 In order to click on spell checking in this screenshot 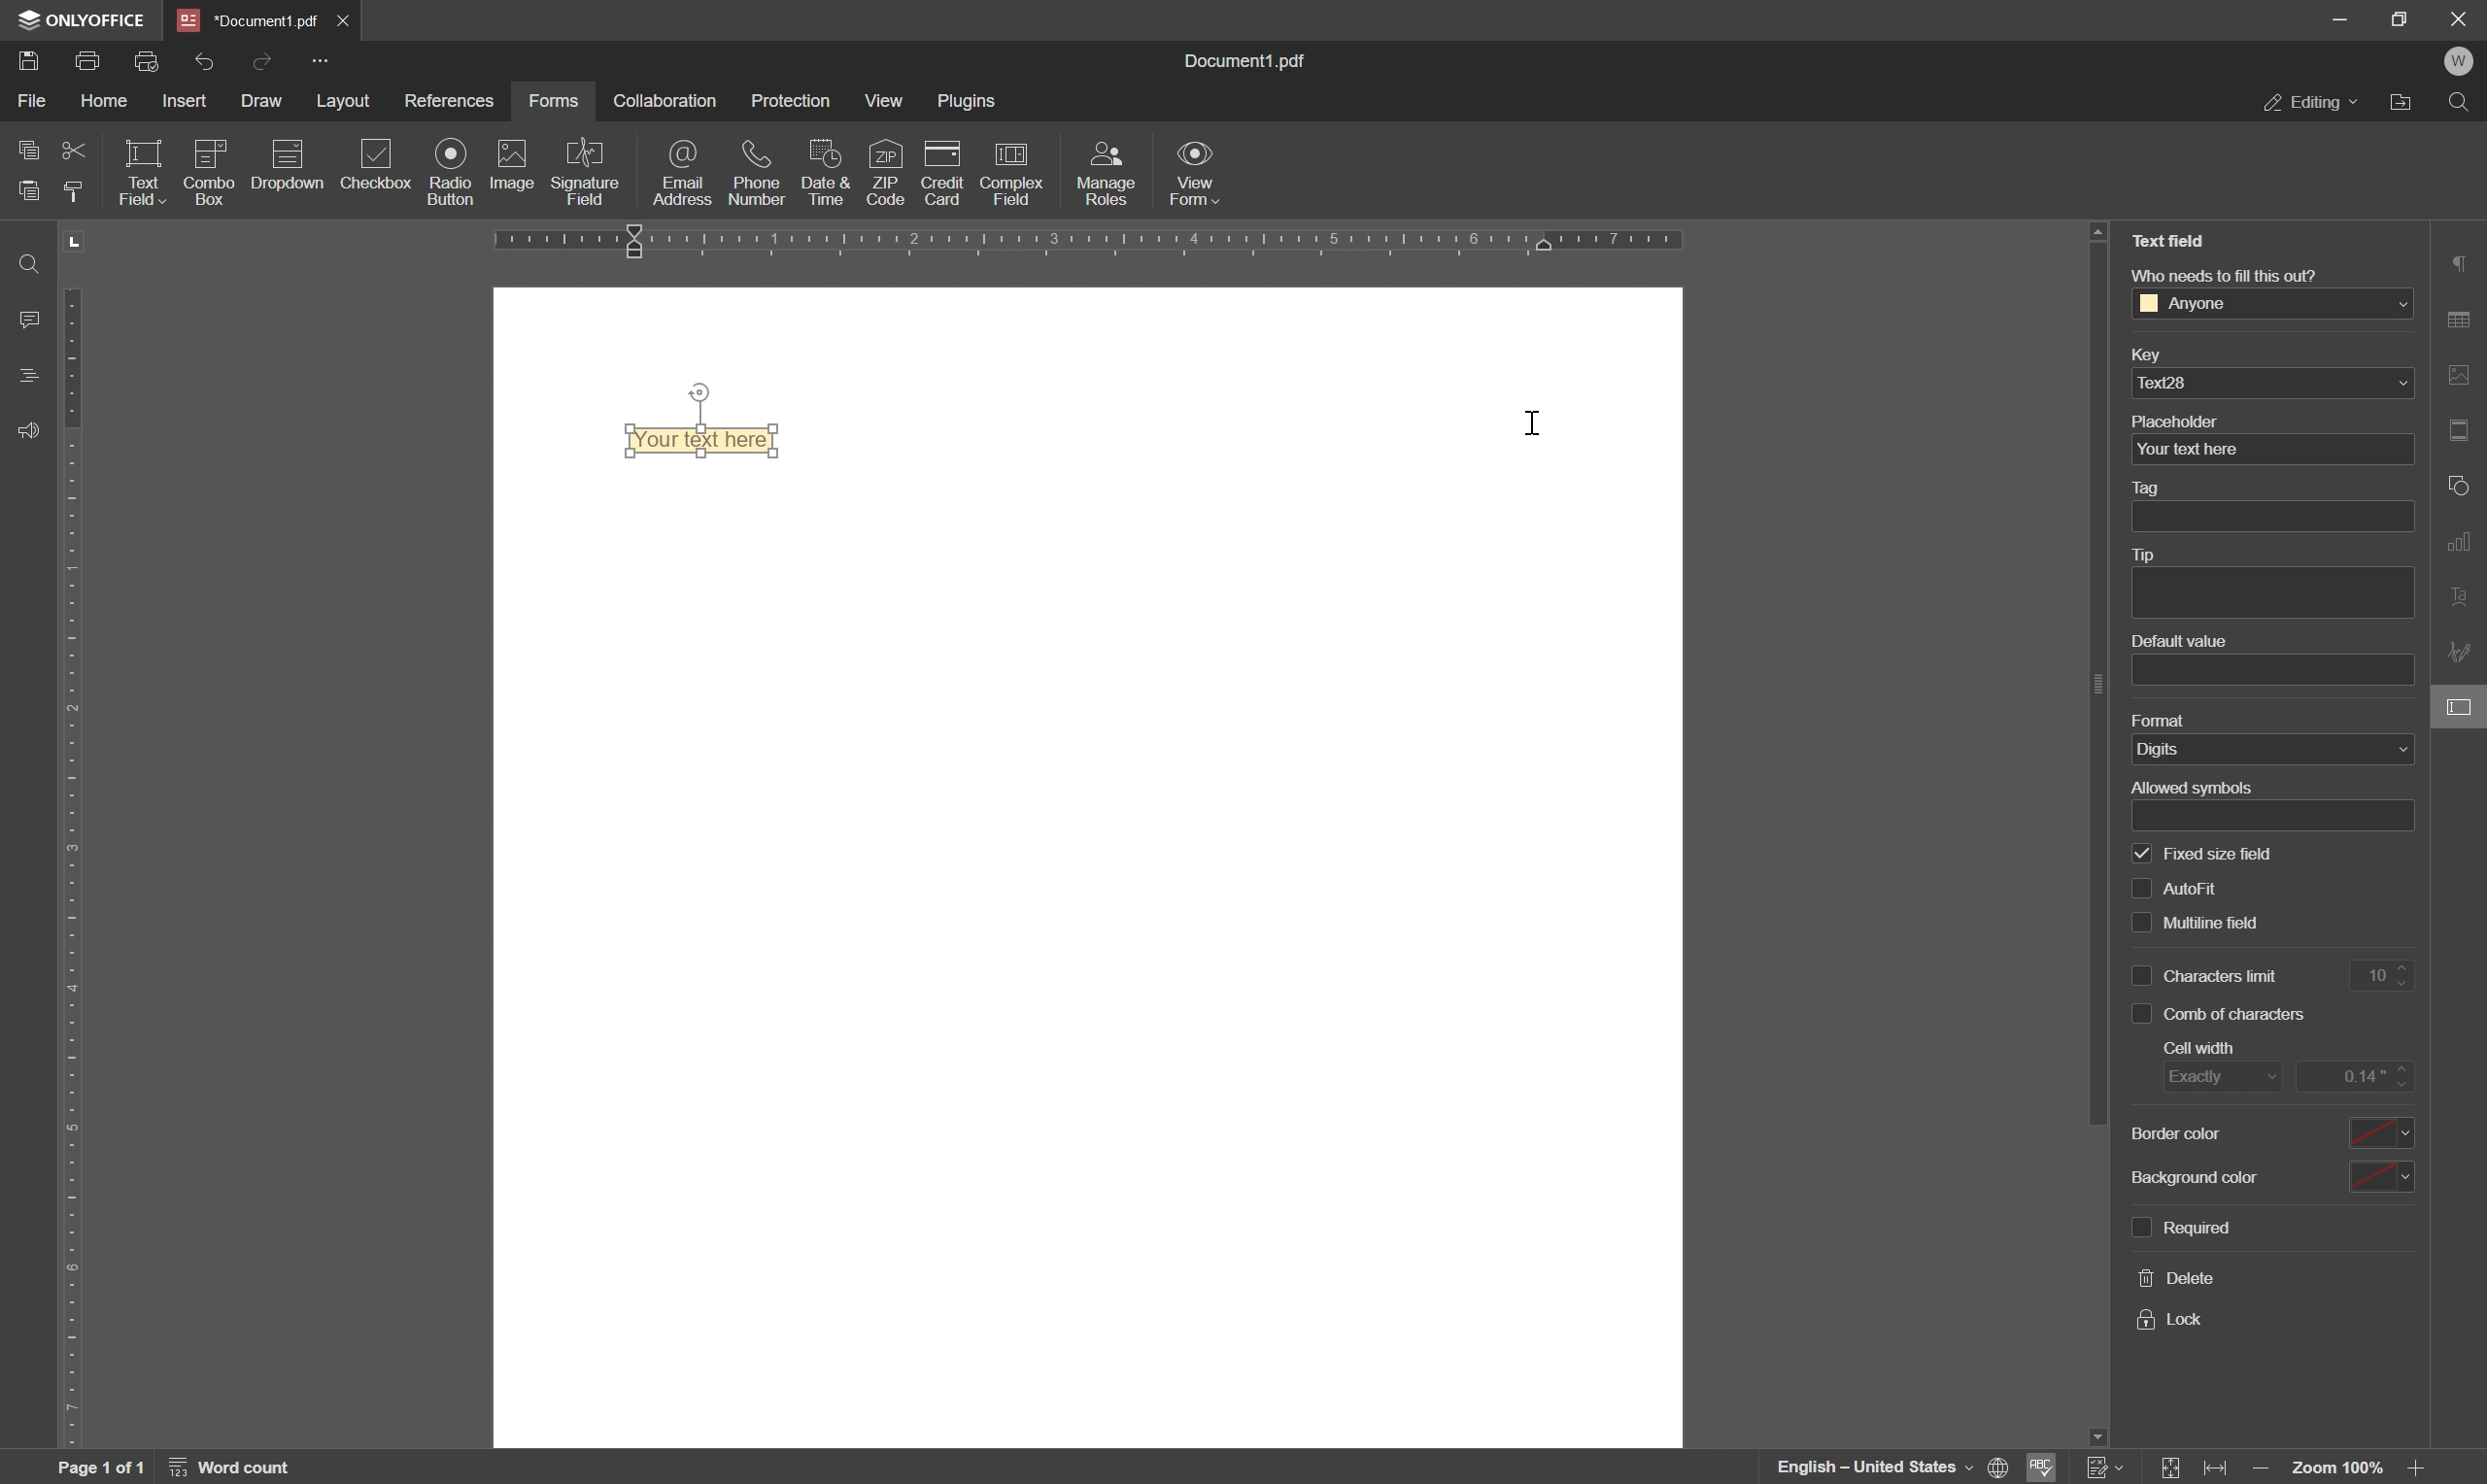, I will do `click(2045, 1467)`.